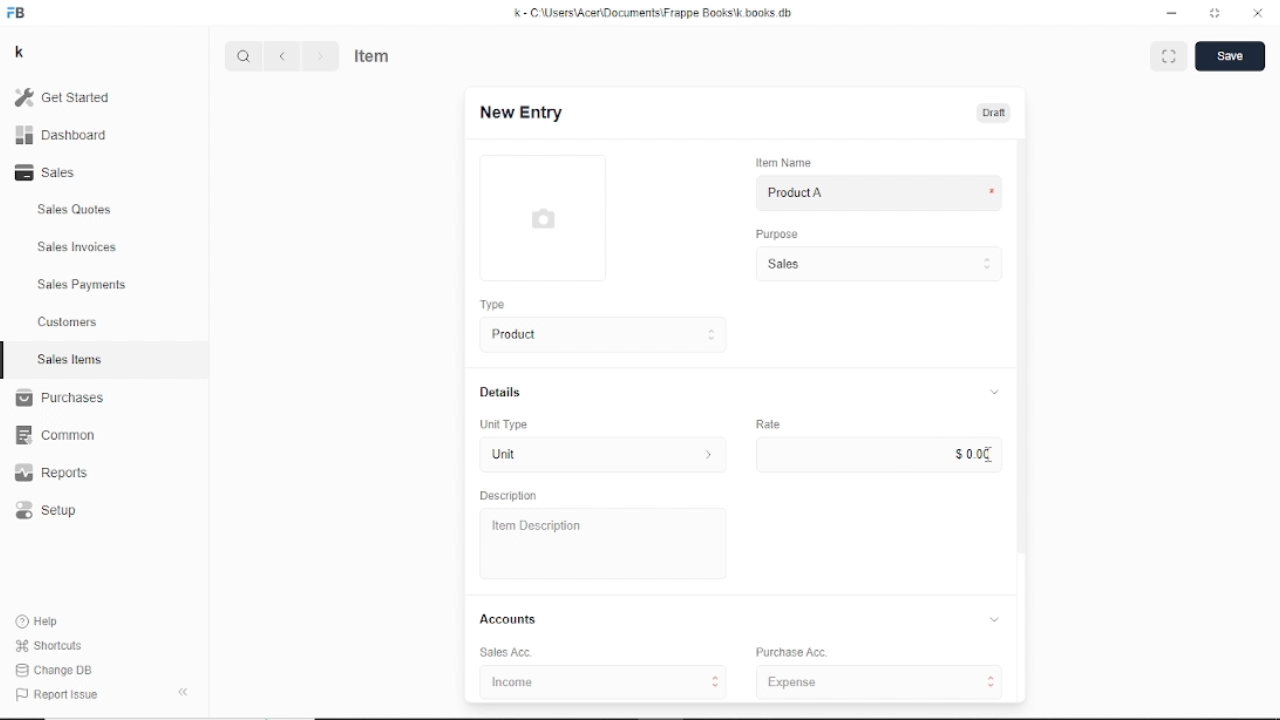 Image resolution: width=1280 pixels, height=720 pixels. I want to click on Sales Items, so click(70, 359).